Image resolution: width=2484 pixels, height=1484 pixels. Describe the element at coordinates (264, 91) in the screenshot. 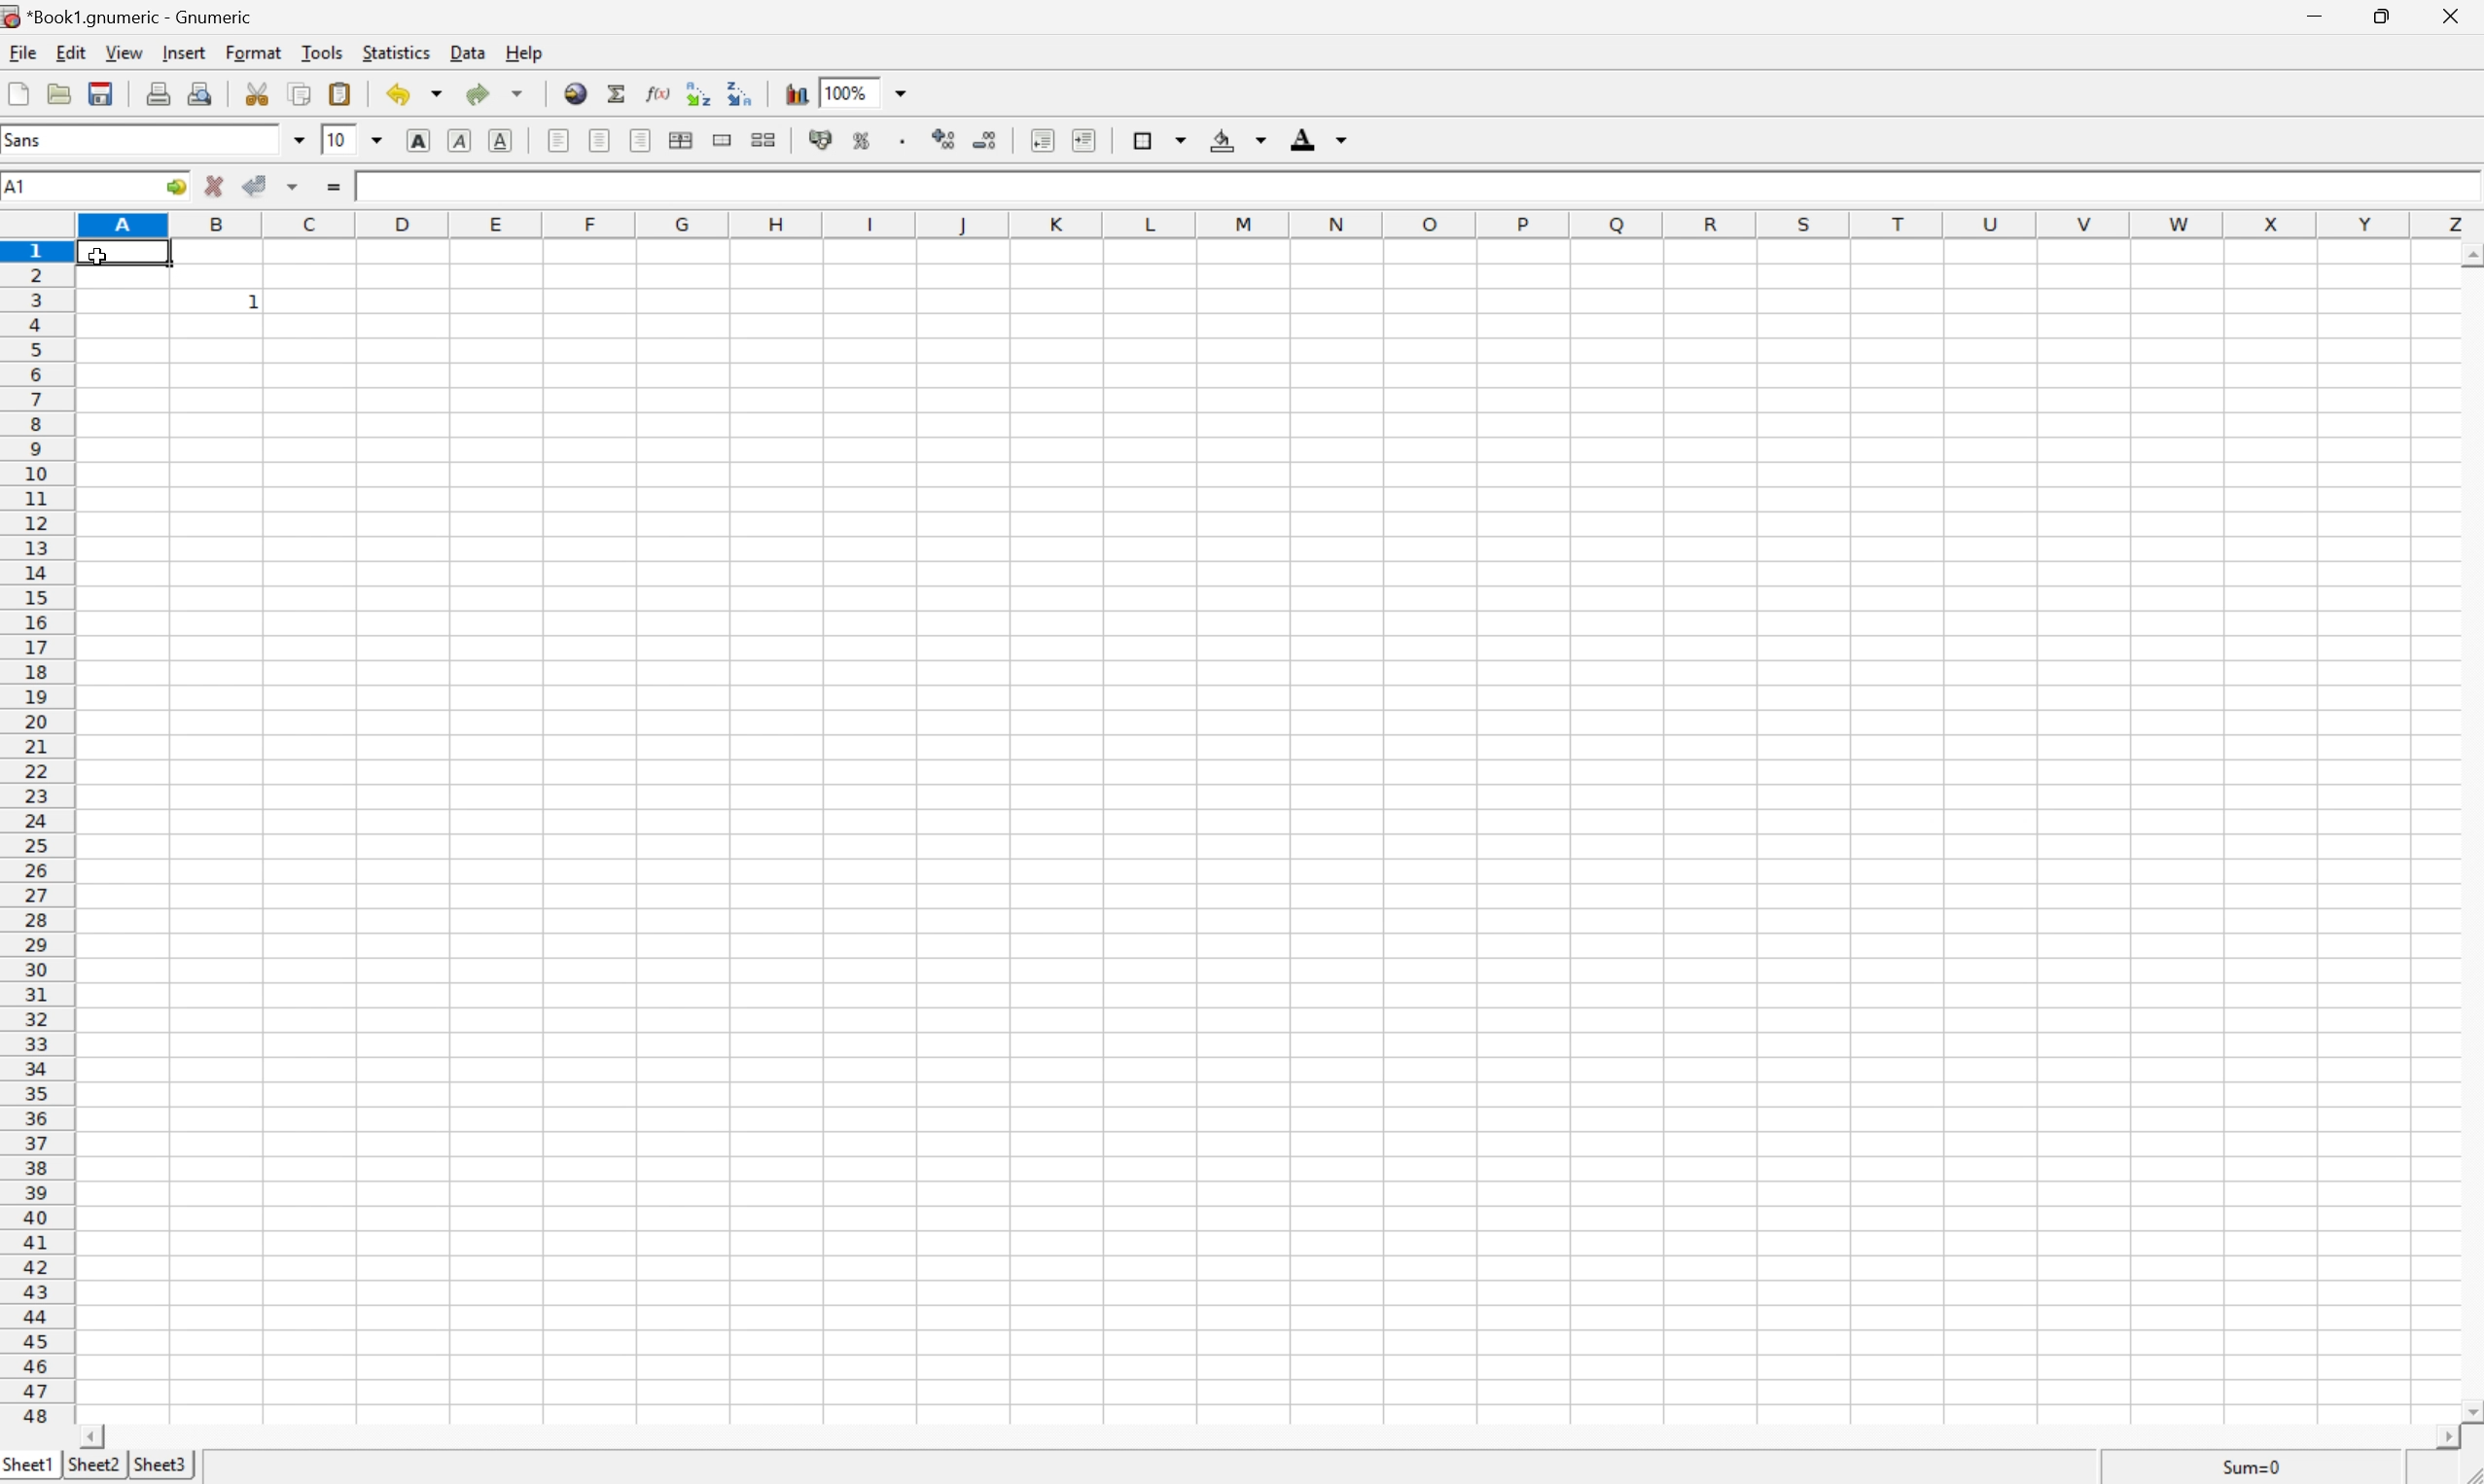

I see `cut` at that location.